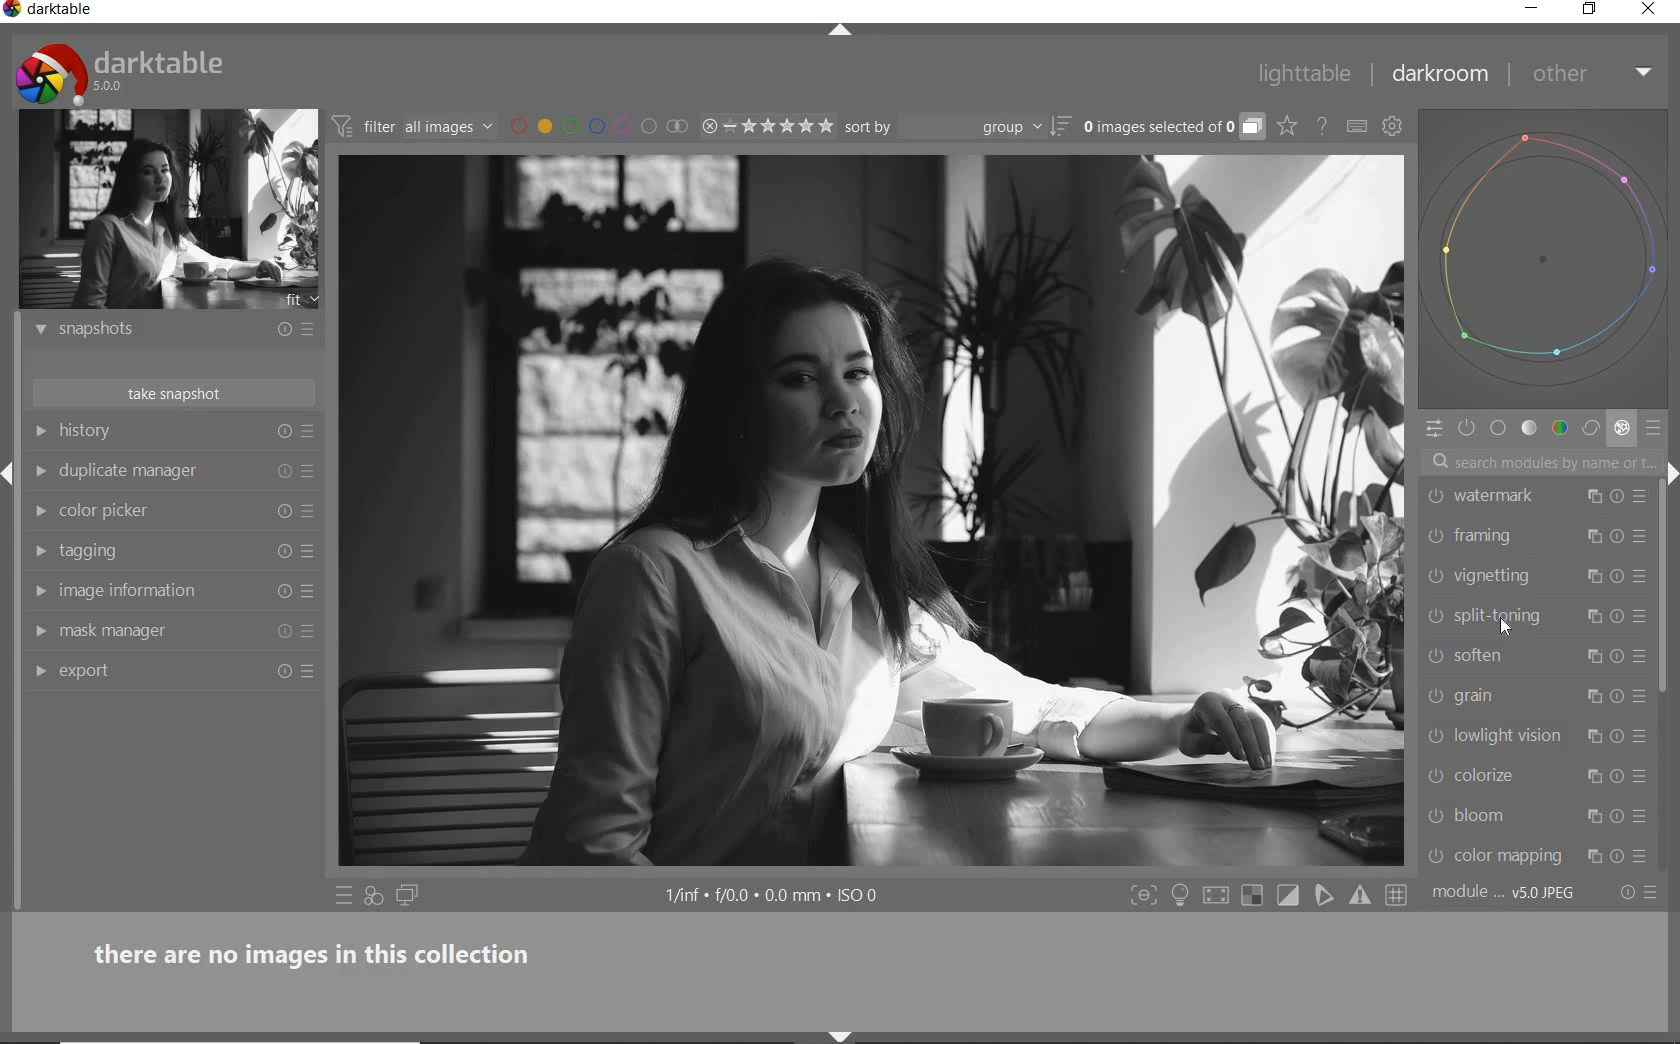 The image size is (1680, 1044). I want to click on reset or preset & preferences, so click(1641, 893).